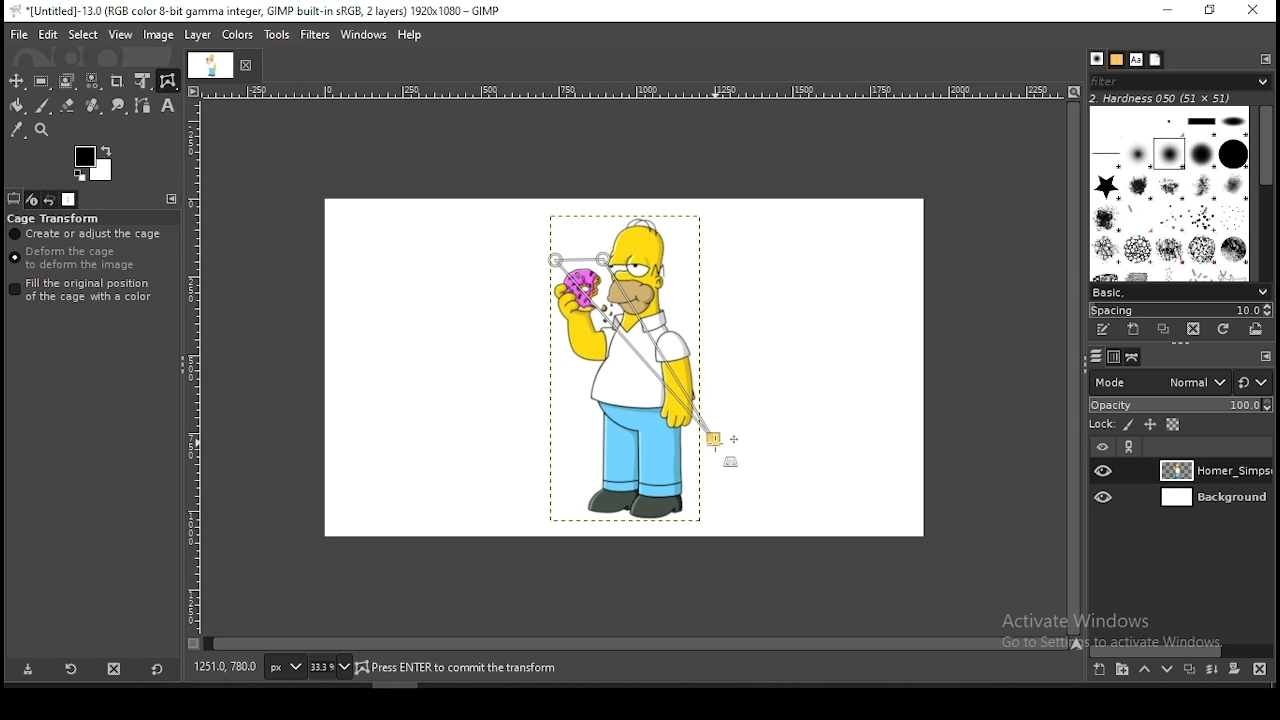  I want to click on blend mode, so click(1155, 381).